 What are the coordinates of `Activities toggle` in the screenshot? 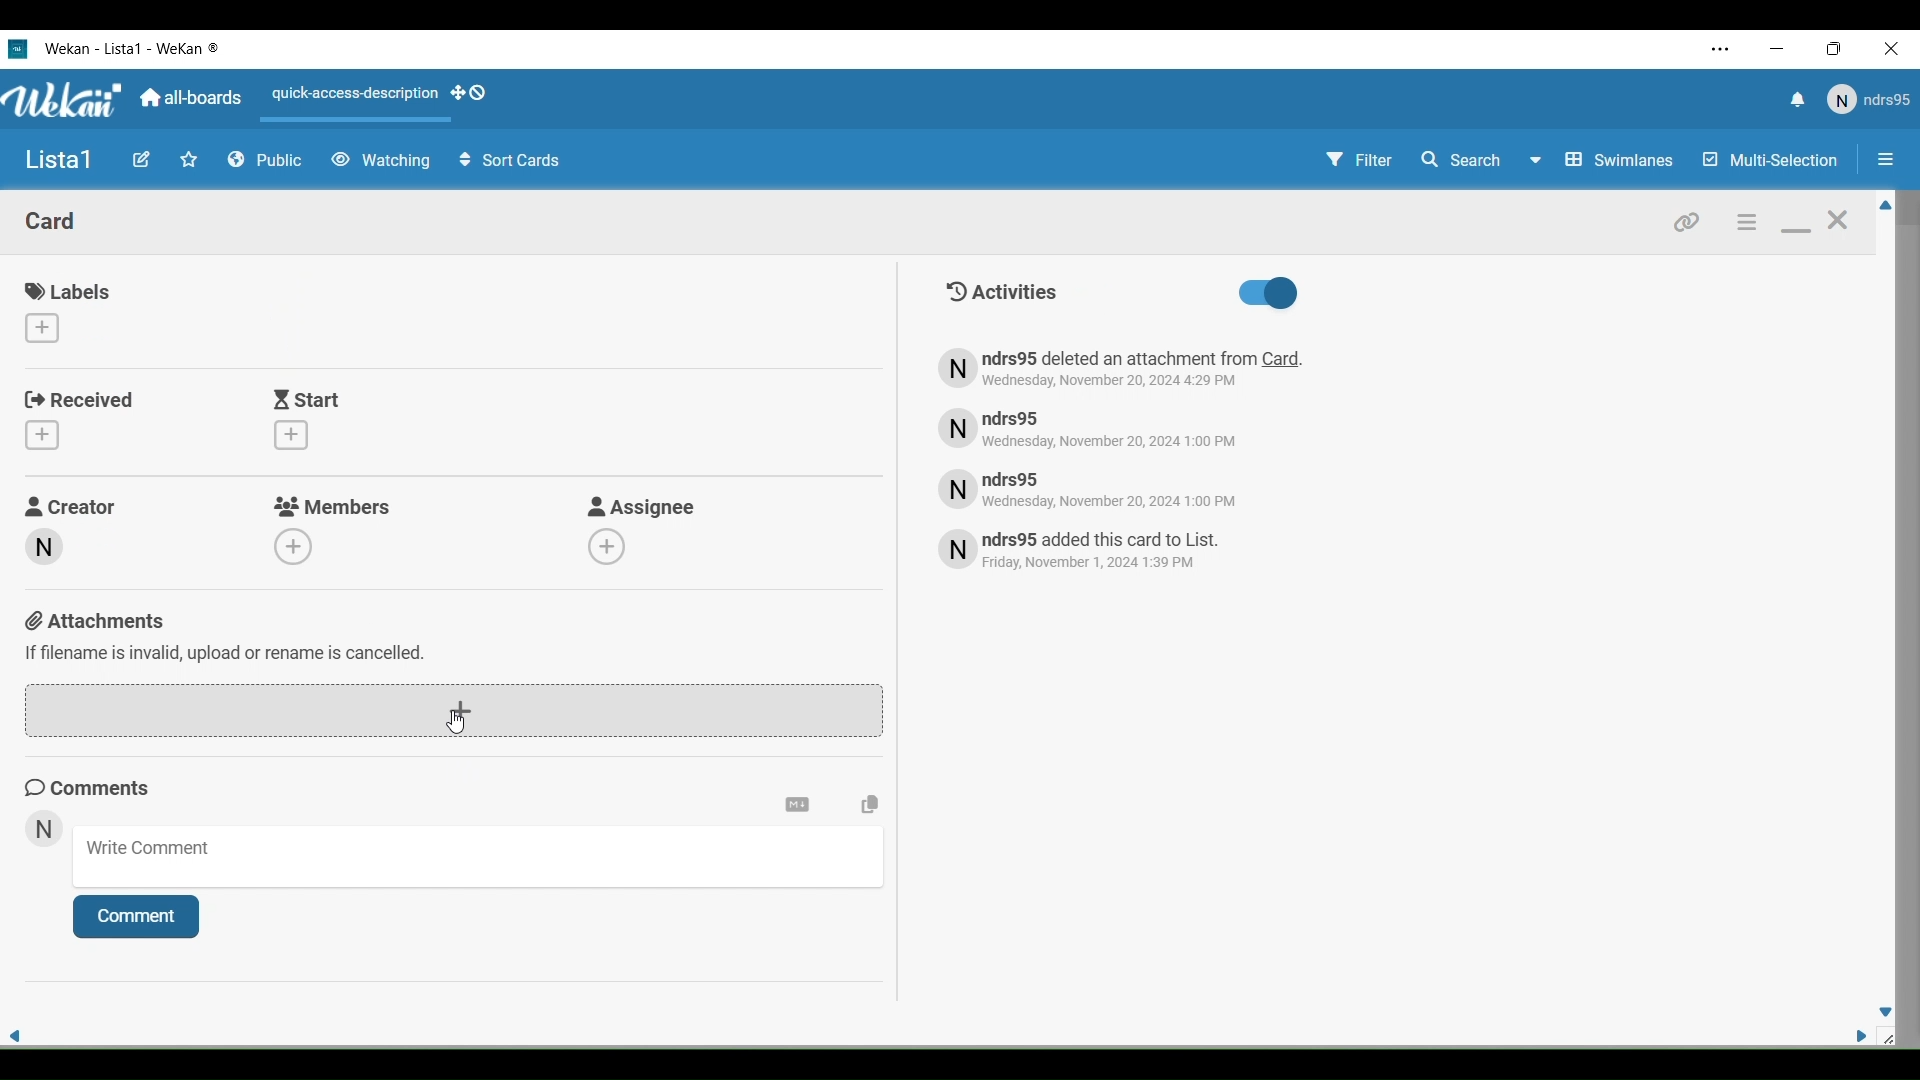 It's located at (1267, 294).